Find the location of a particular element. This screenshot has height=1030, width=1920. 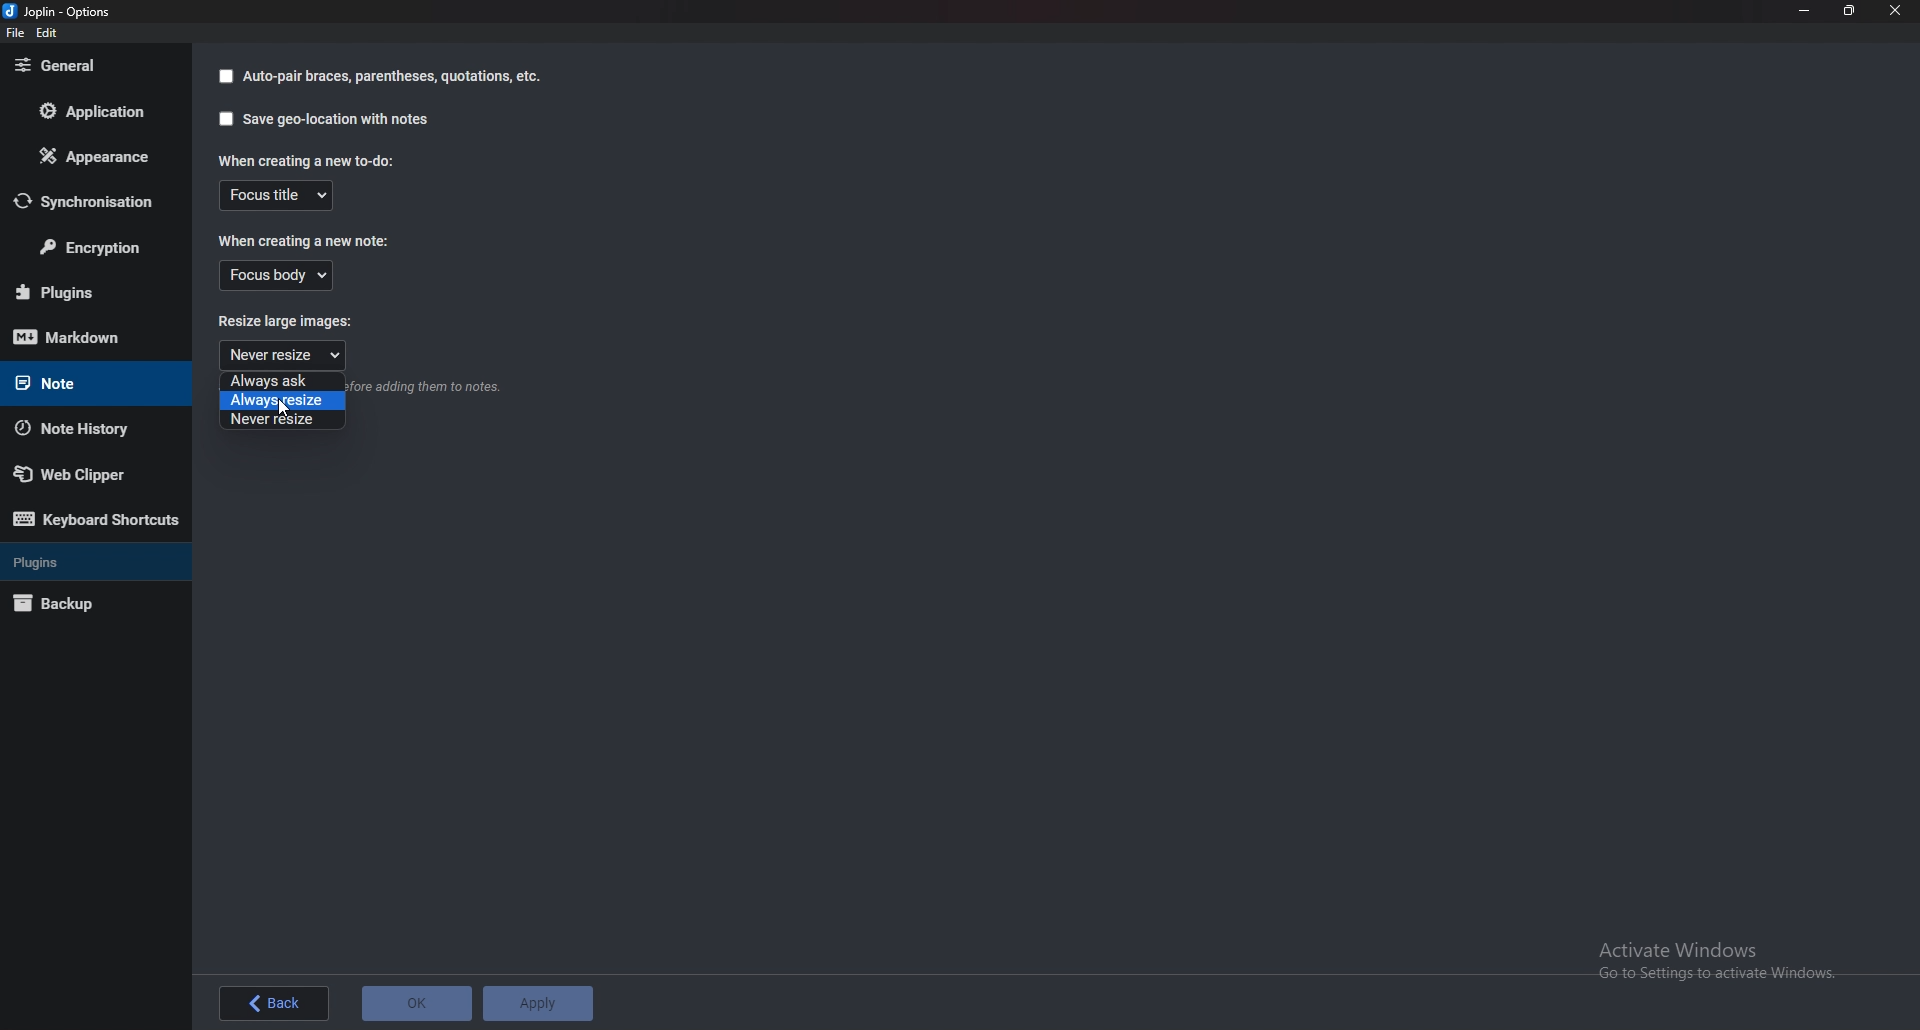

Always ask is located at coordinates (278, 381).